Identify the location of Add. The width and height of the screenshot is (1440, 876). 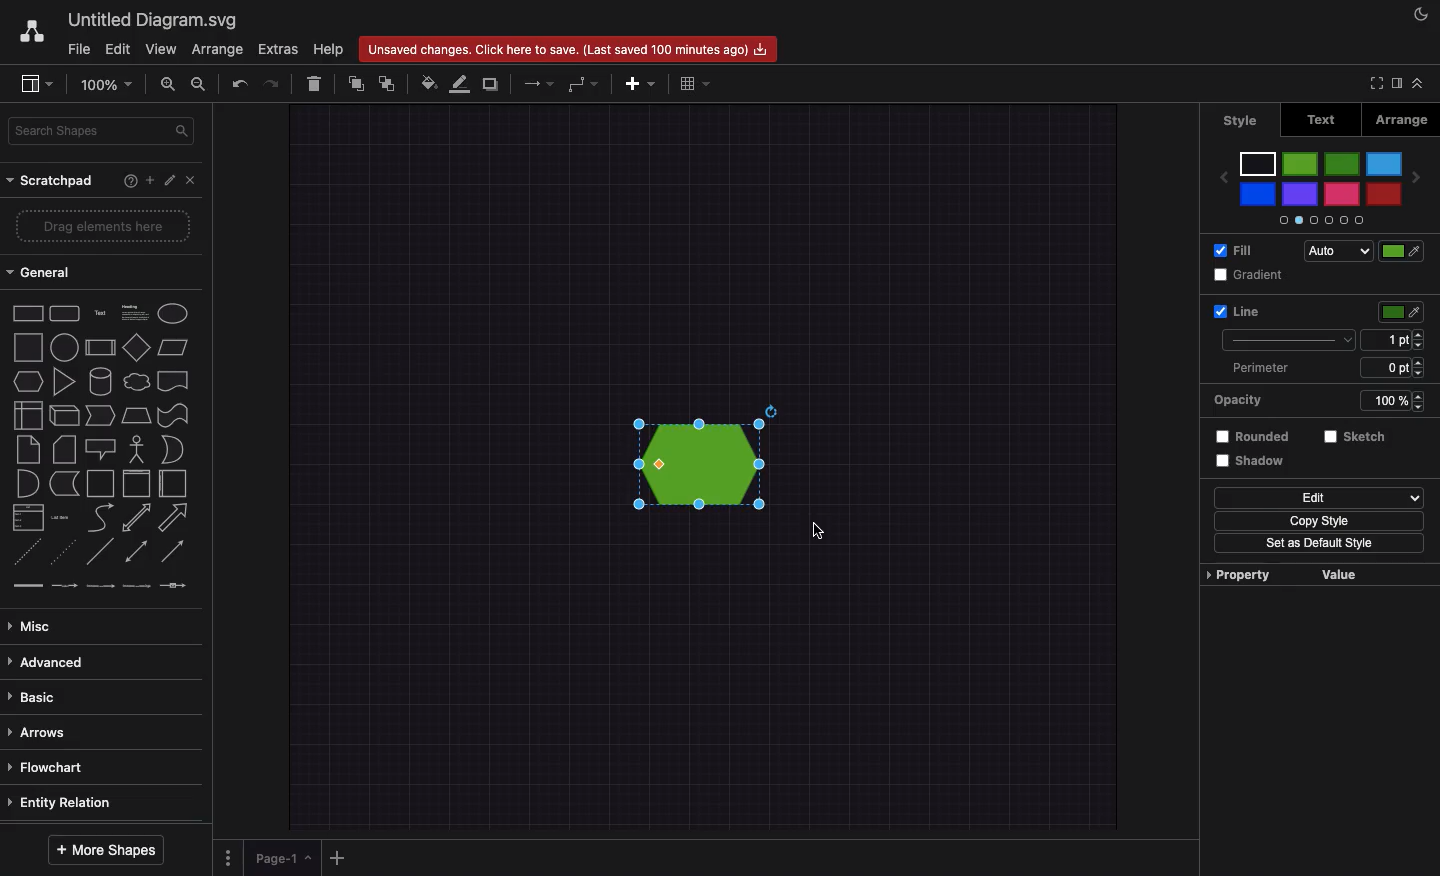
(153, 182).